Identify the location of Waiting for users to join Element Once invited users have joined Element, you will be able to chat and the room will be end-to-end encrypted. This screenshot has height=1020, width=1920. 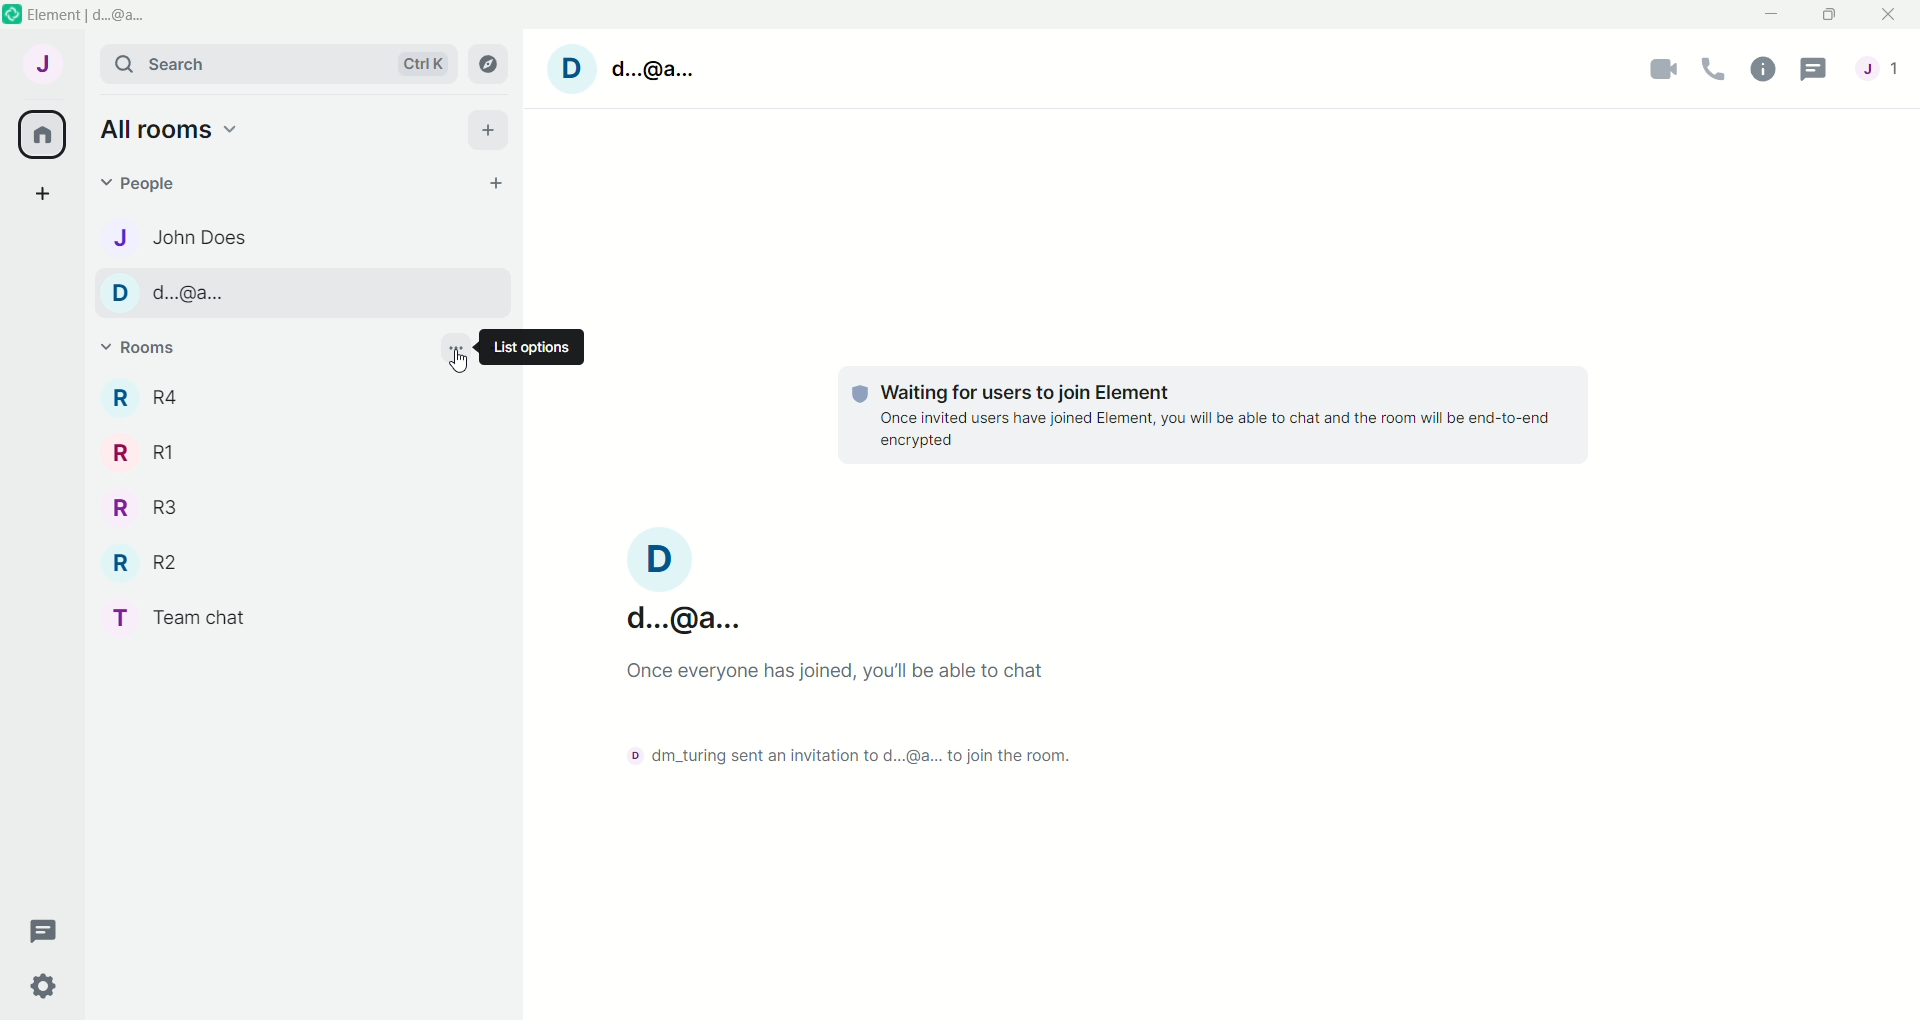
(1212, 416).